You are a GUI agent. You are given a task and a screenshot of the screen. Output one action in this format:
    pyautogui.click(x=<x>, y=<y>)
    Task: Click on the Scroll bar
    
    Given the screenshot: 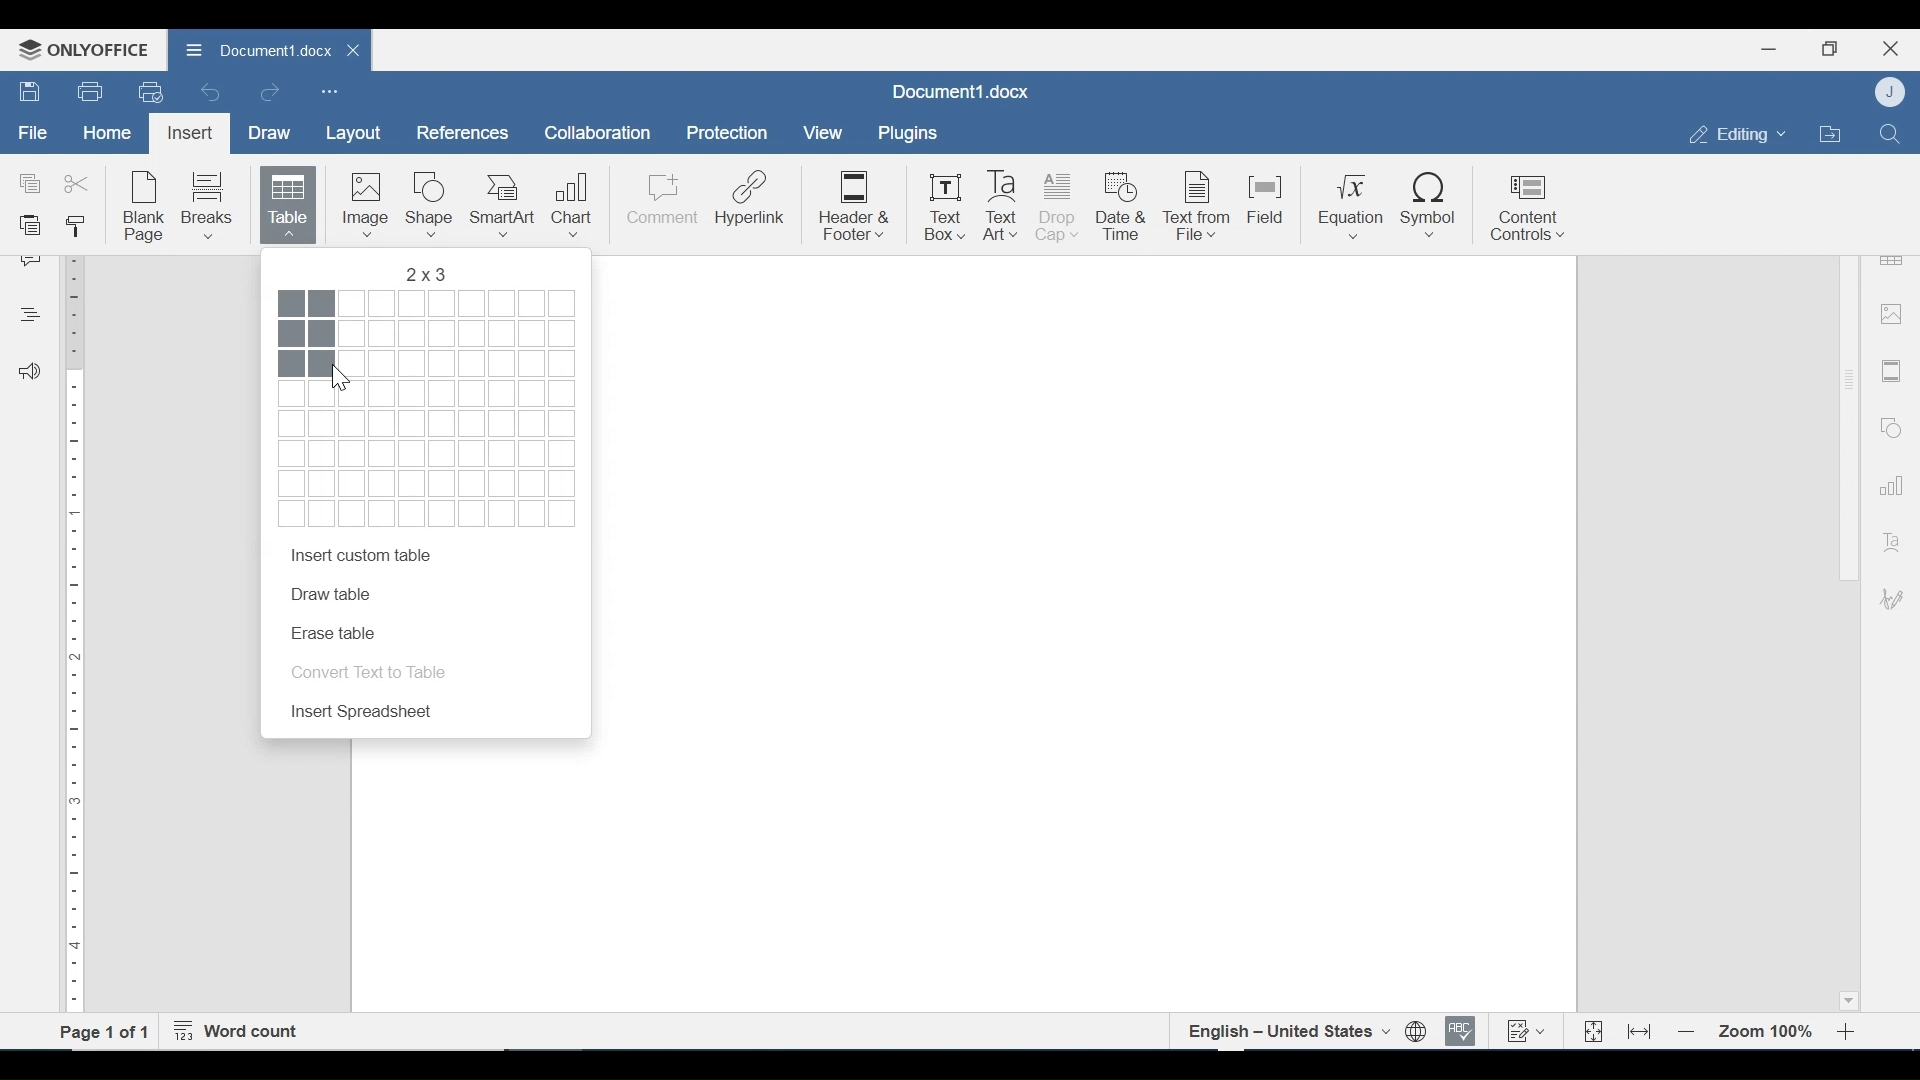 What is the action you would take?
    pyautogui.click(x=1847, y=379)
    